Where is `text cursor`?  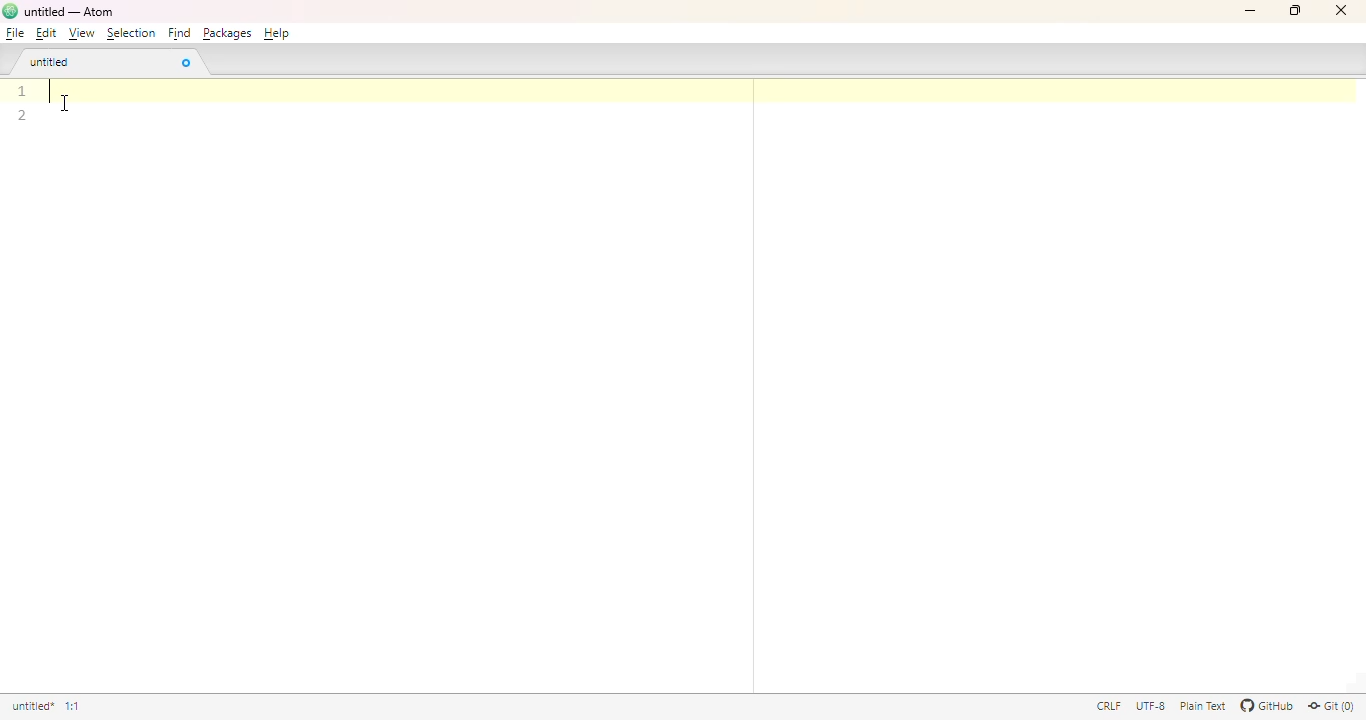 text cursor is located at coordinates (50, 93).